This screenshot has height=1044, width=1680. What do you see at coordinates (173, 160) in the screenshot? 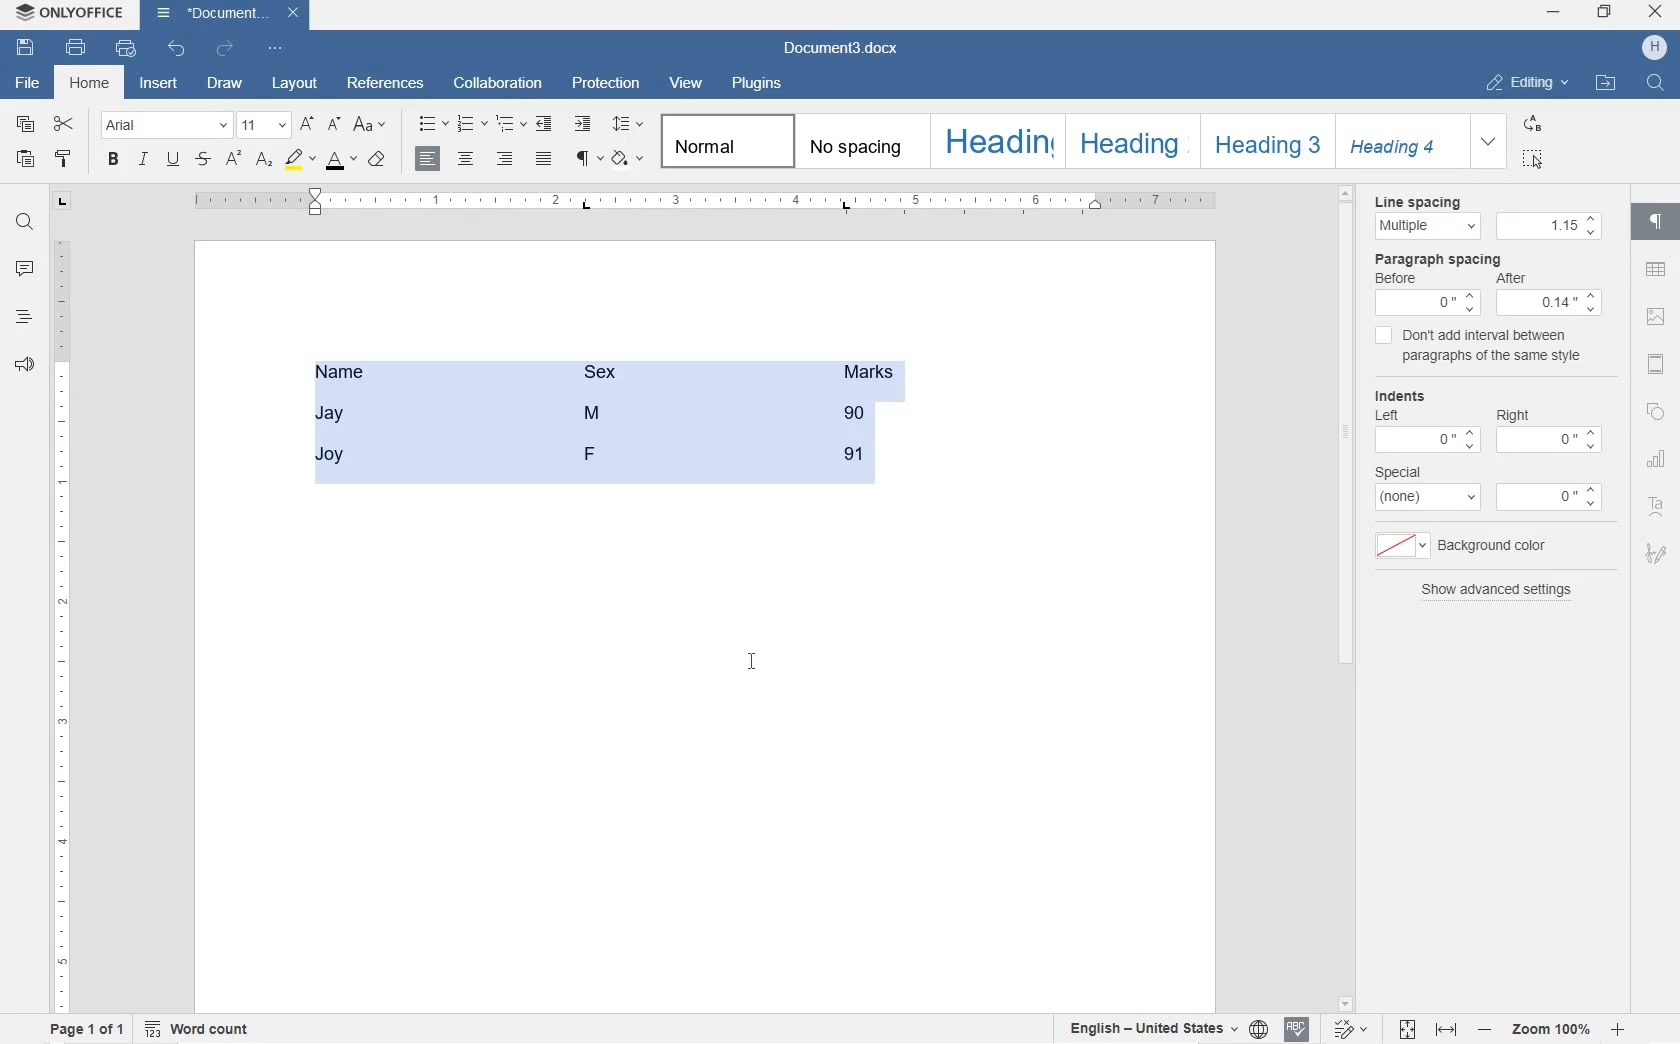
I see `UNDERLINE` at bounding box center [173, 160].